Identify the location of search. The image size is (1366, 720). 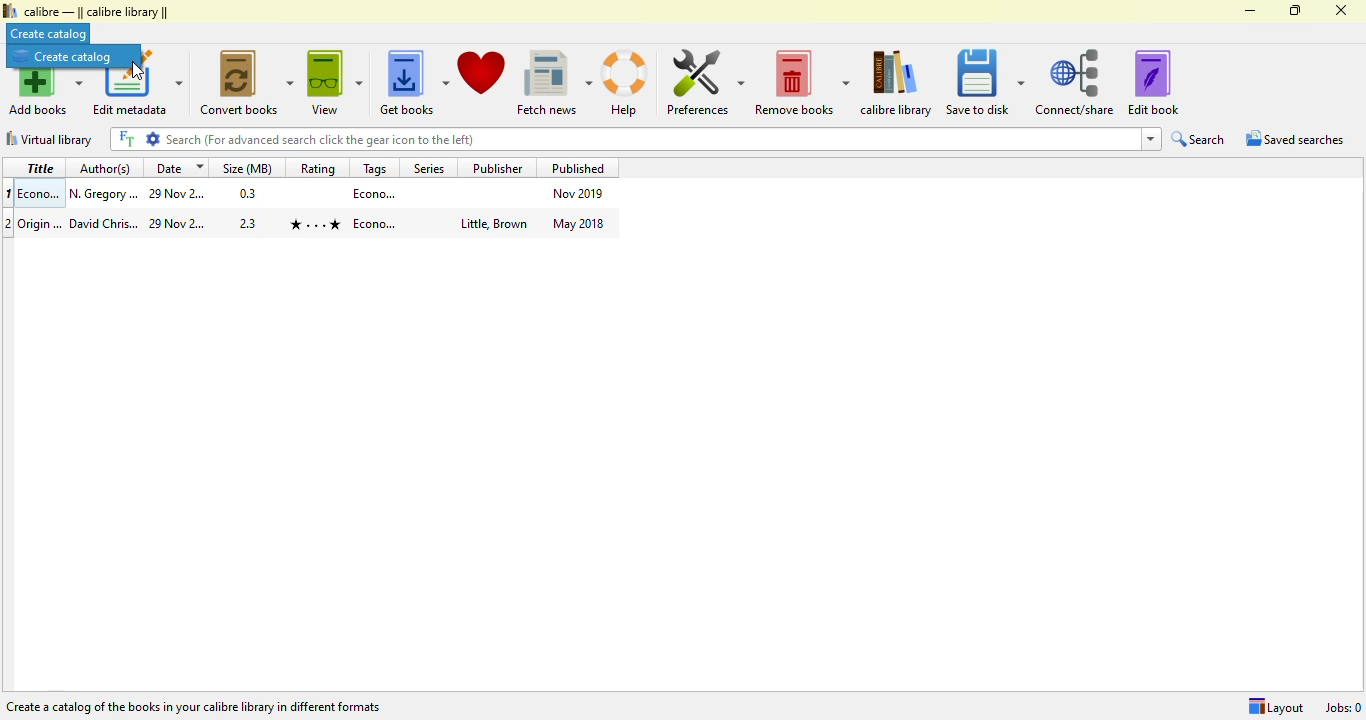
(1199, 139).